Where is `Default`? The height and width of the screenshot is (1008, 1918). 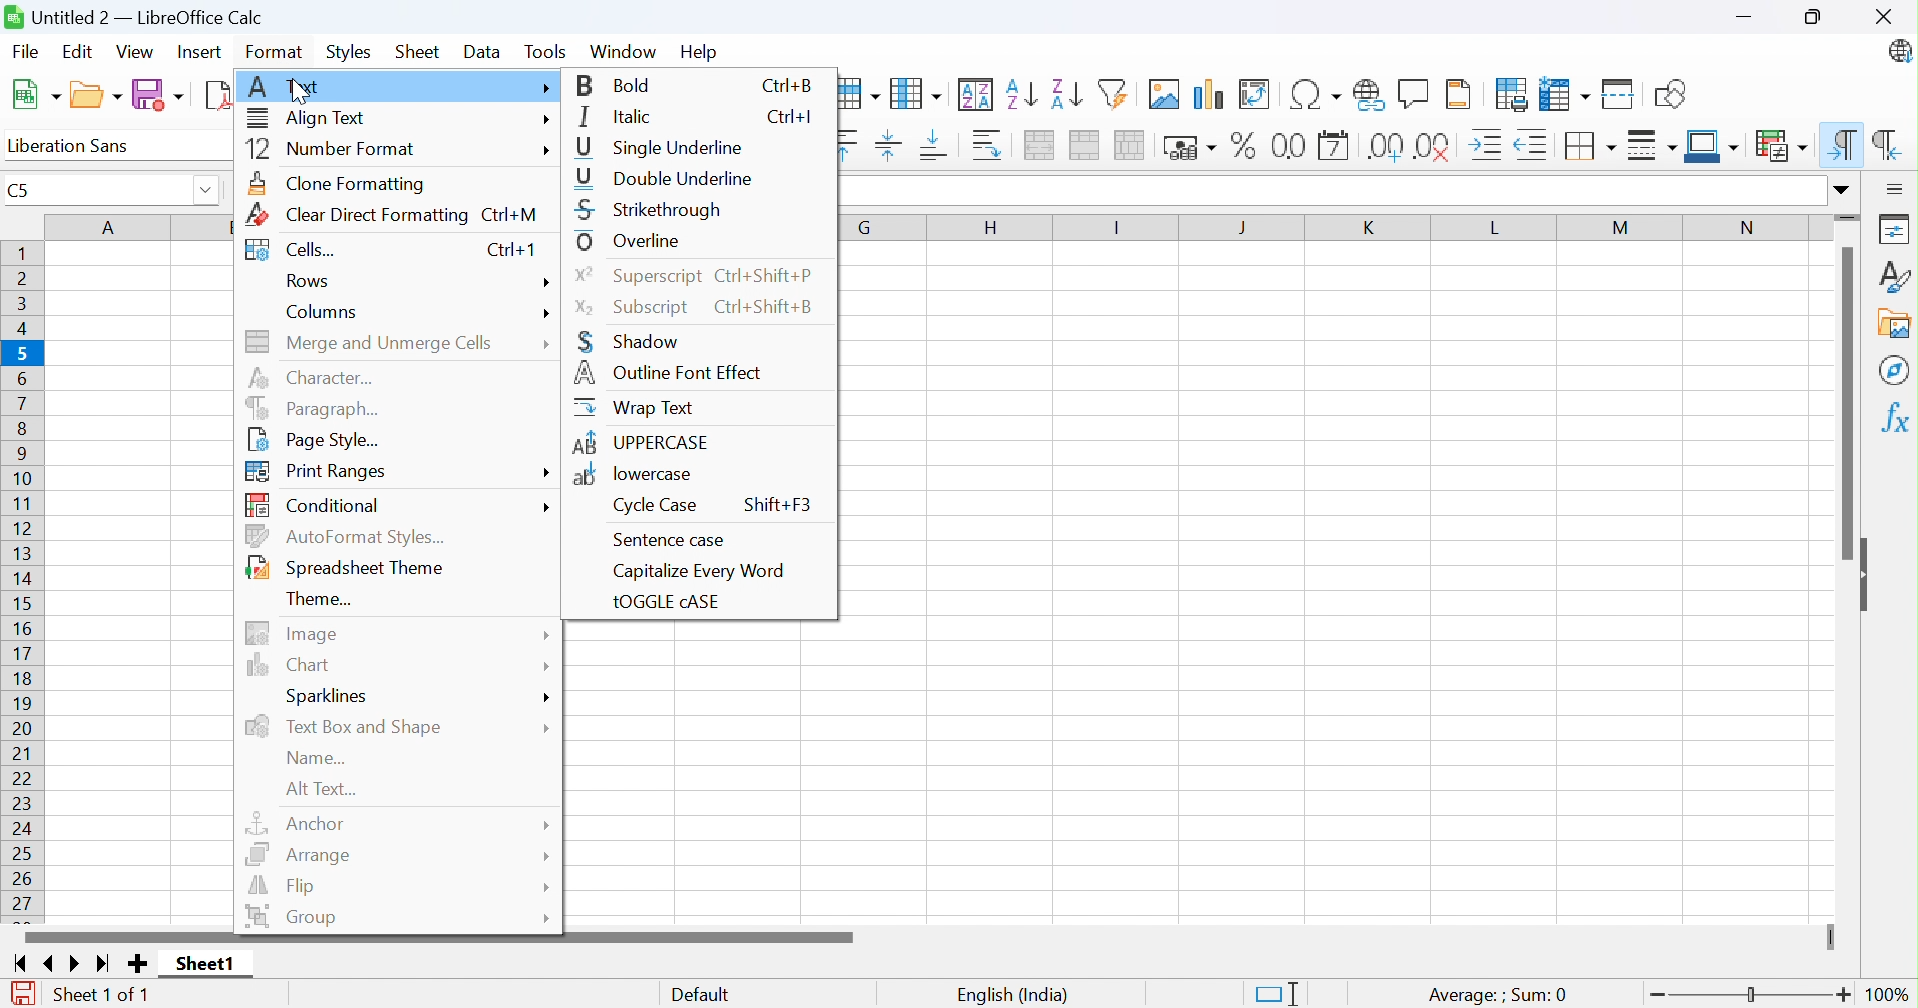 Default is located at coordinates (701, 995).